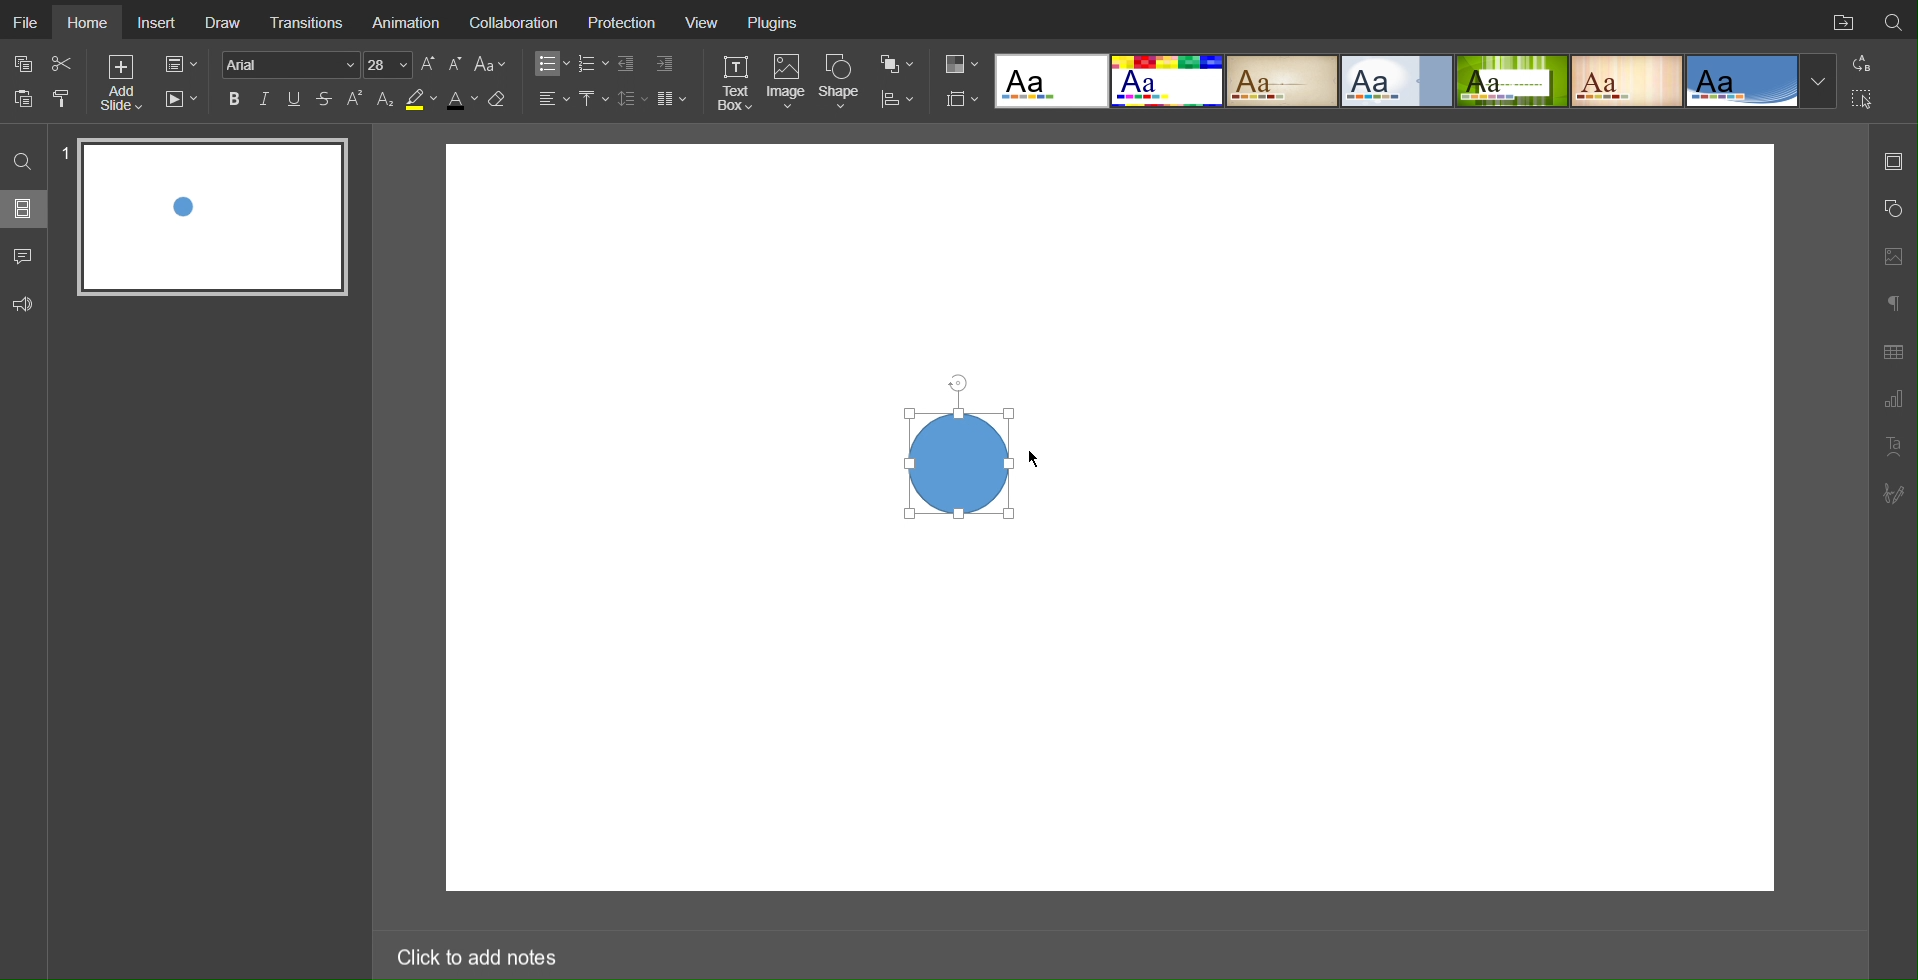 This screenshot has height=980, width=1918. What do you see at coordinates (325, 99) in the screenshot?
I see `Strikethrough` at bounding box center [325, 99].